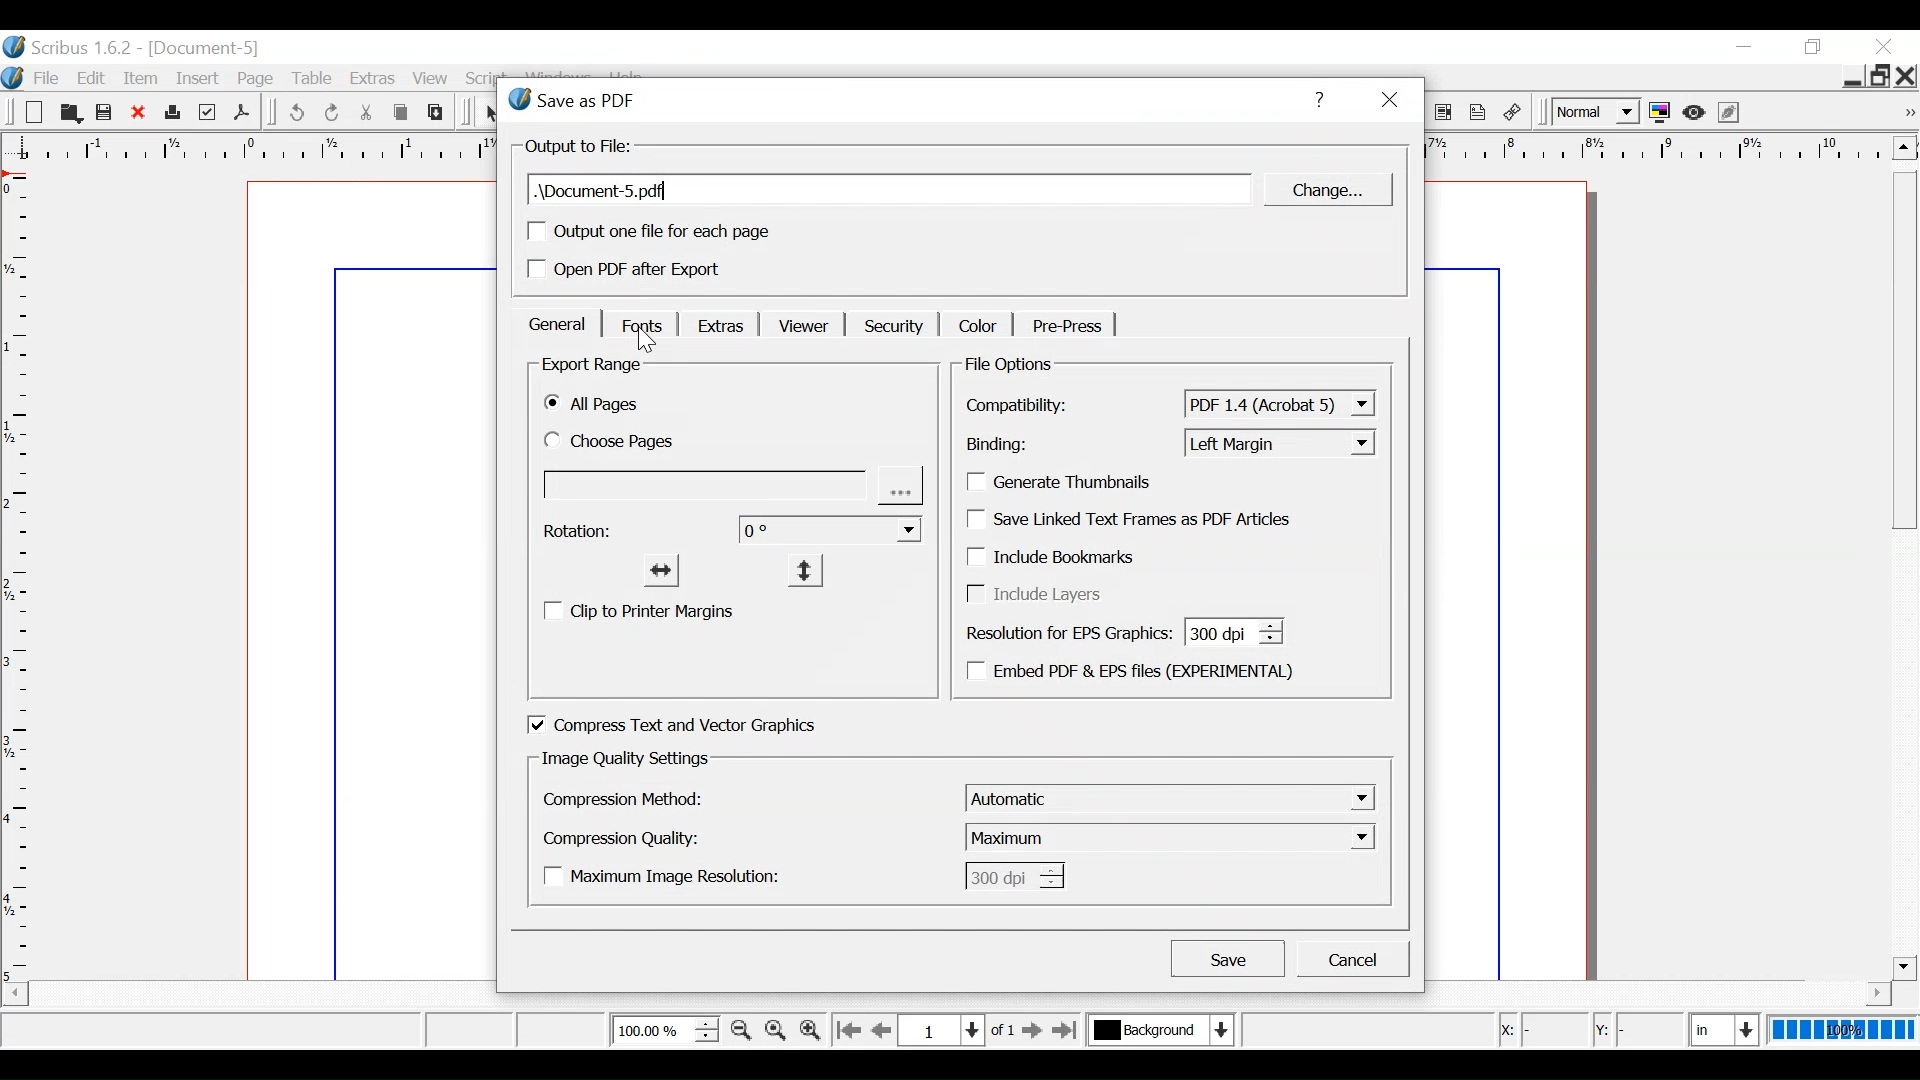 The image size is (1920, 1080). What do you see at coordinates (595, 366) in the screenshot?
I see `Export Ranges` at bounding box center [595, 366].